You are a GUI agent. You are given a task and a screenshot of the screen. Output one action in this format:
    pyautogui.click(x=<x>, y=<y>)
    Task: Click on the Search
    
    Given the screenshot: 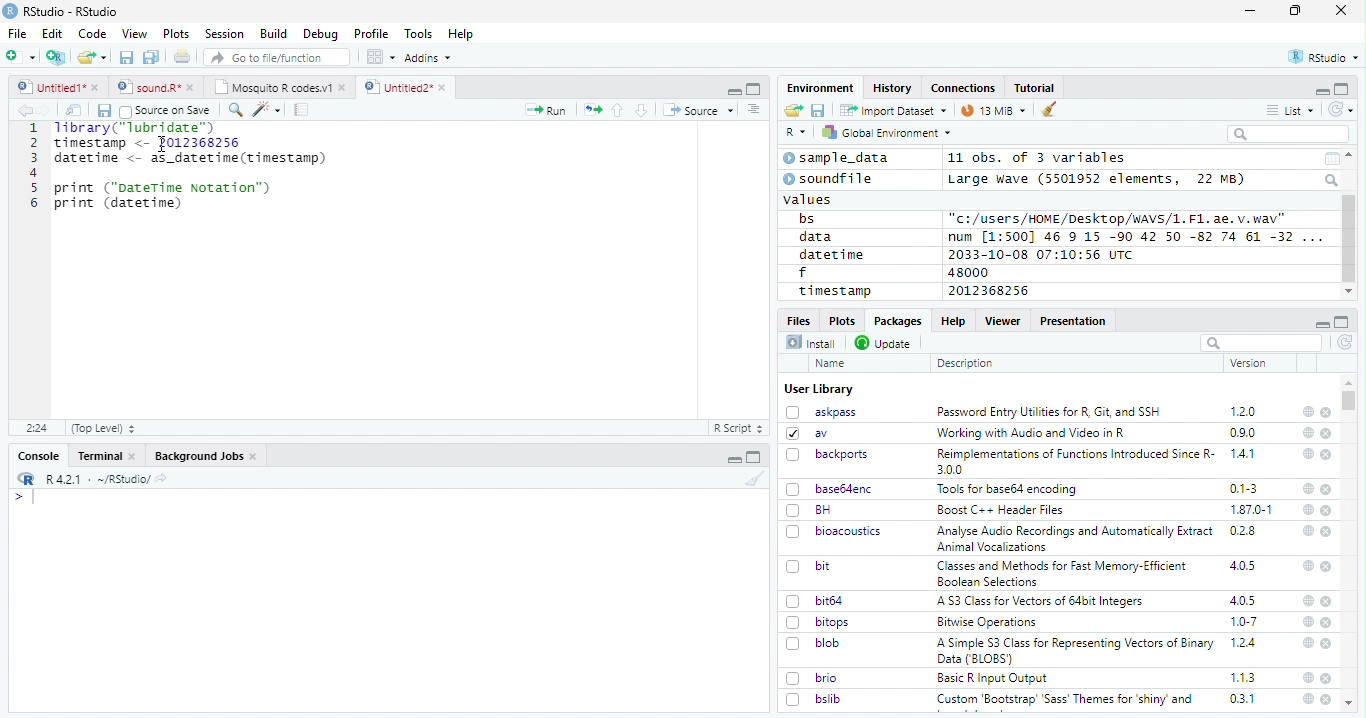 What is the action you would take?
    pyautogui.click(x=1333, y=180)
    